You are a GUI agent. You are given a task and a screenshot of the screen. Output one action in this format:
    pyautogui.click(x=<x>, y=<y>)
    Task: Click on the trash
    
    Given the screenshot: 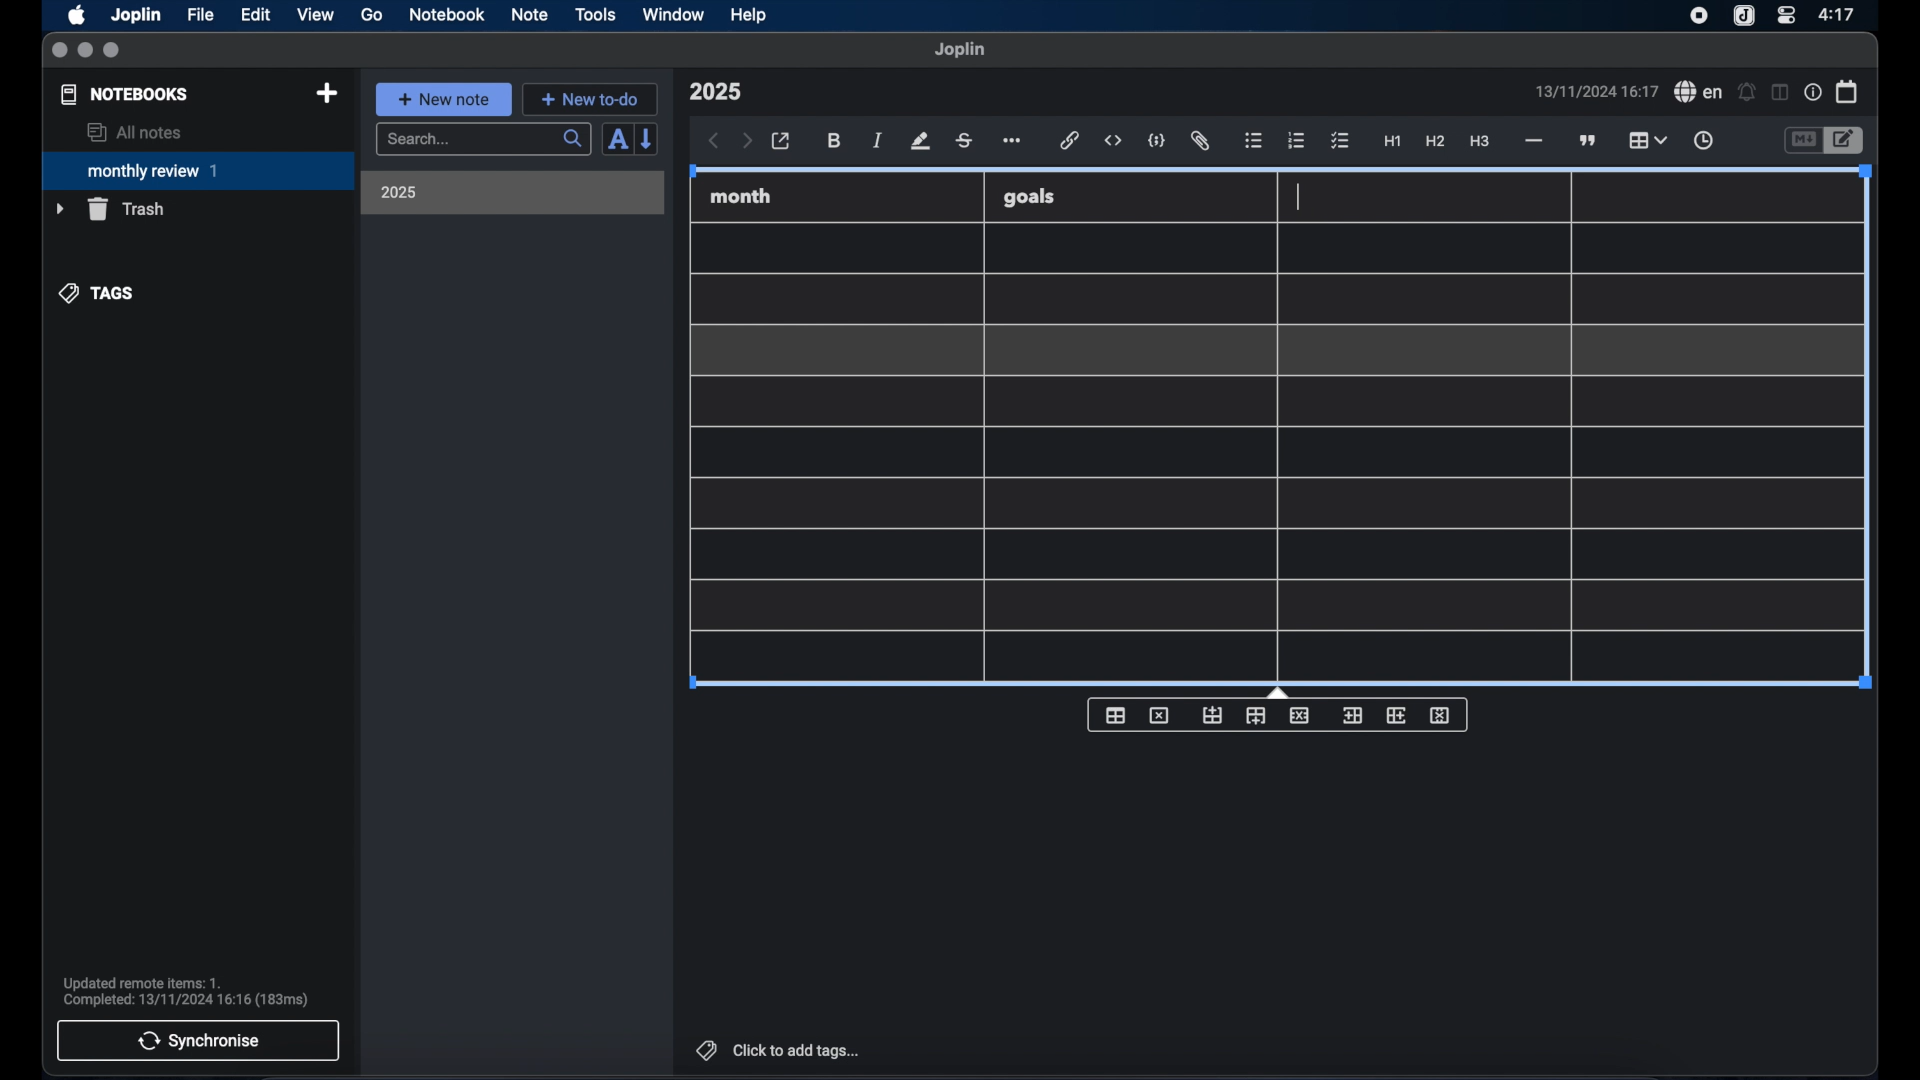 What is the action you would take?
    pyautogui.click(x=110, y=209)
    